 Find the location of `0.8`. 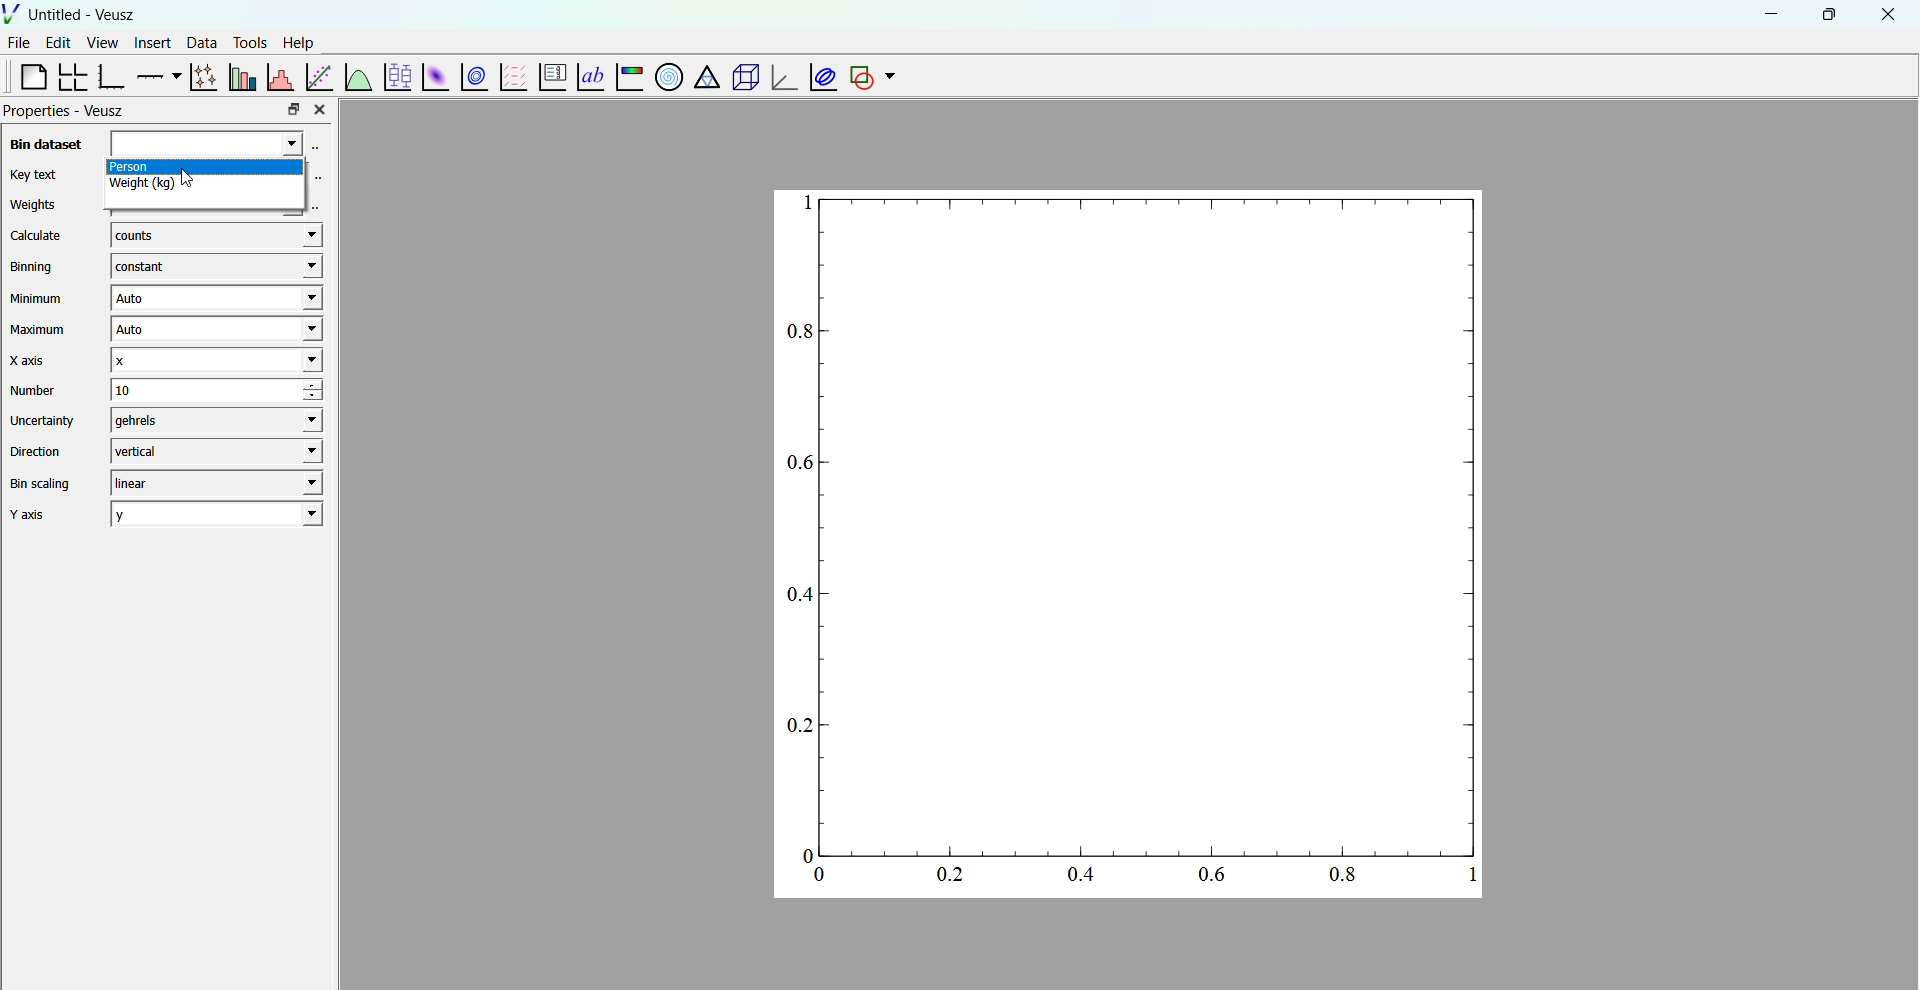

0.8 is located at coordinates (1347, 875).